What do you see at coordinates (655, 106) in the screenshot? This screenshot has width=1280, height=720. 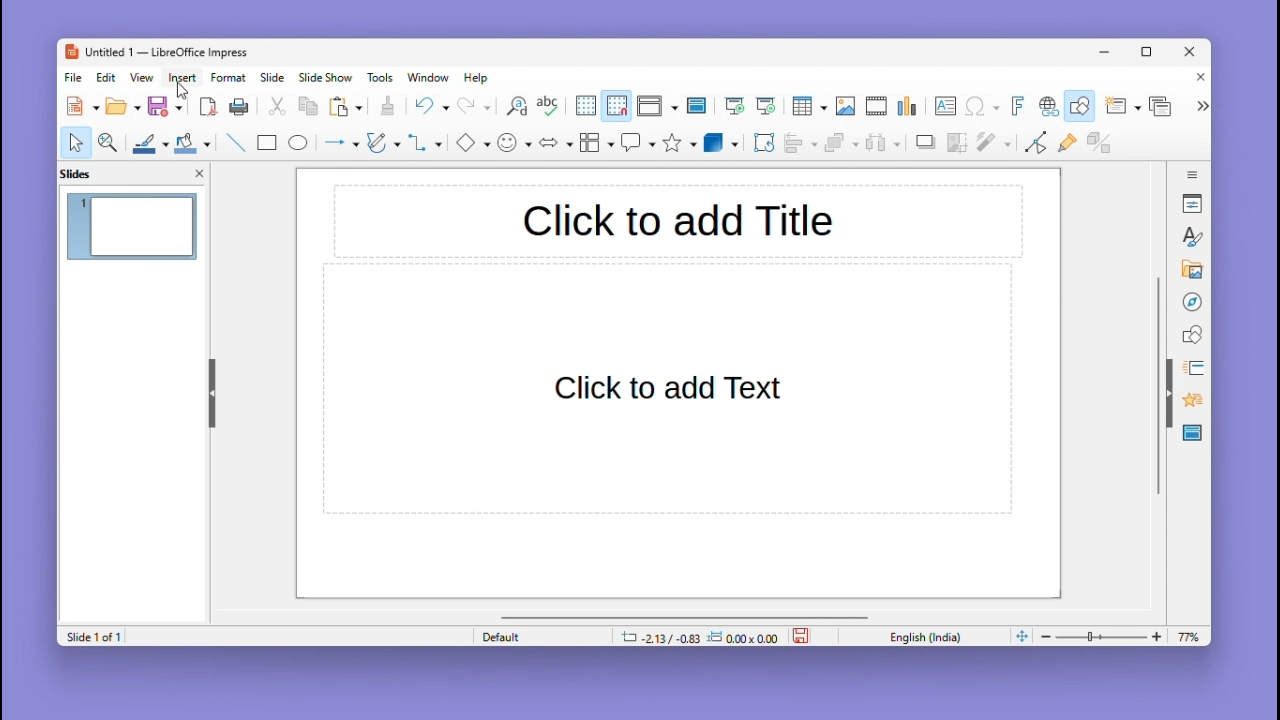 I see `Display views` at bounding box center [655, 106].